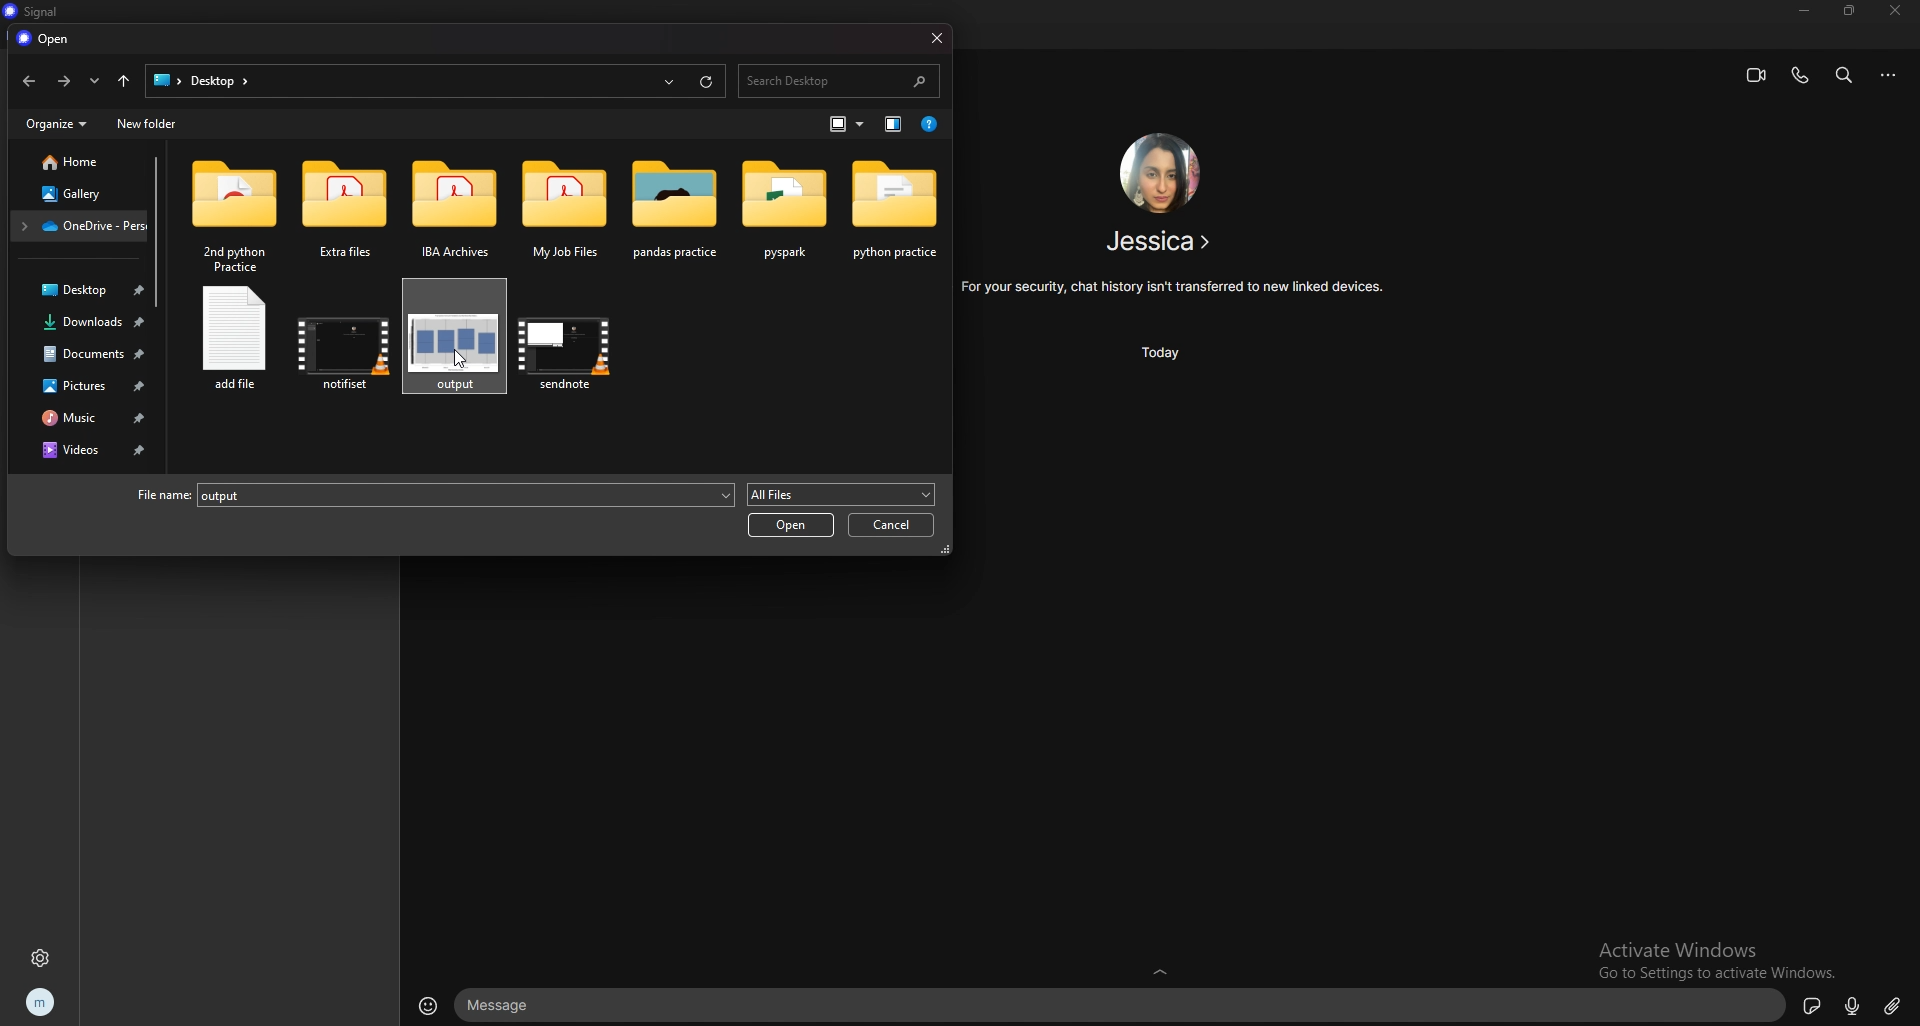 The width and height of the screenshot is (1920, 1026). I want to click on gallery, so click(79, 193).